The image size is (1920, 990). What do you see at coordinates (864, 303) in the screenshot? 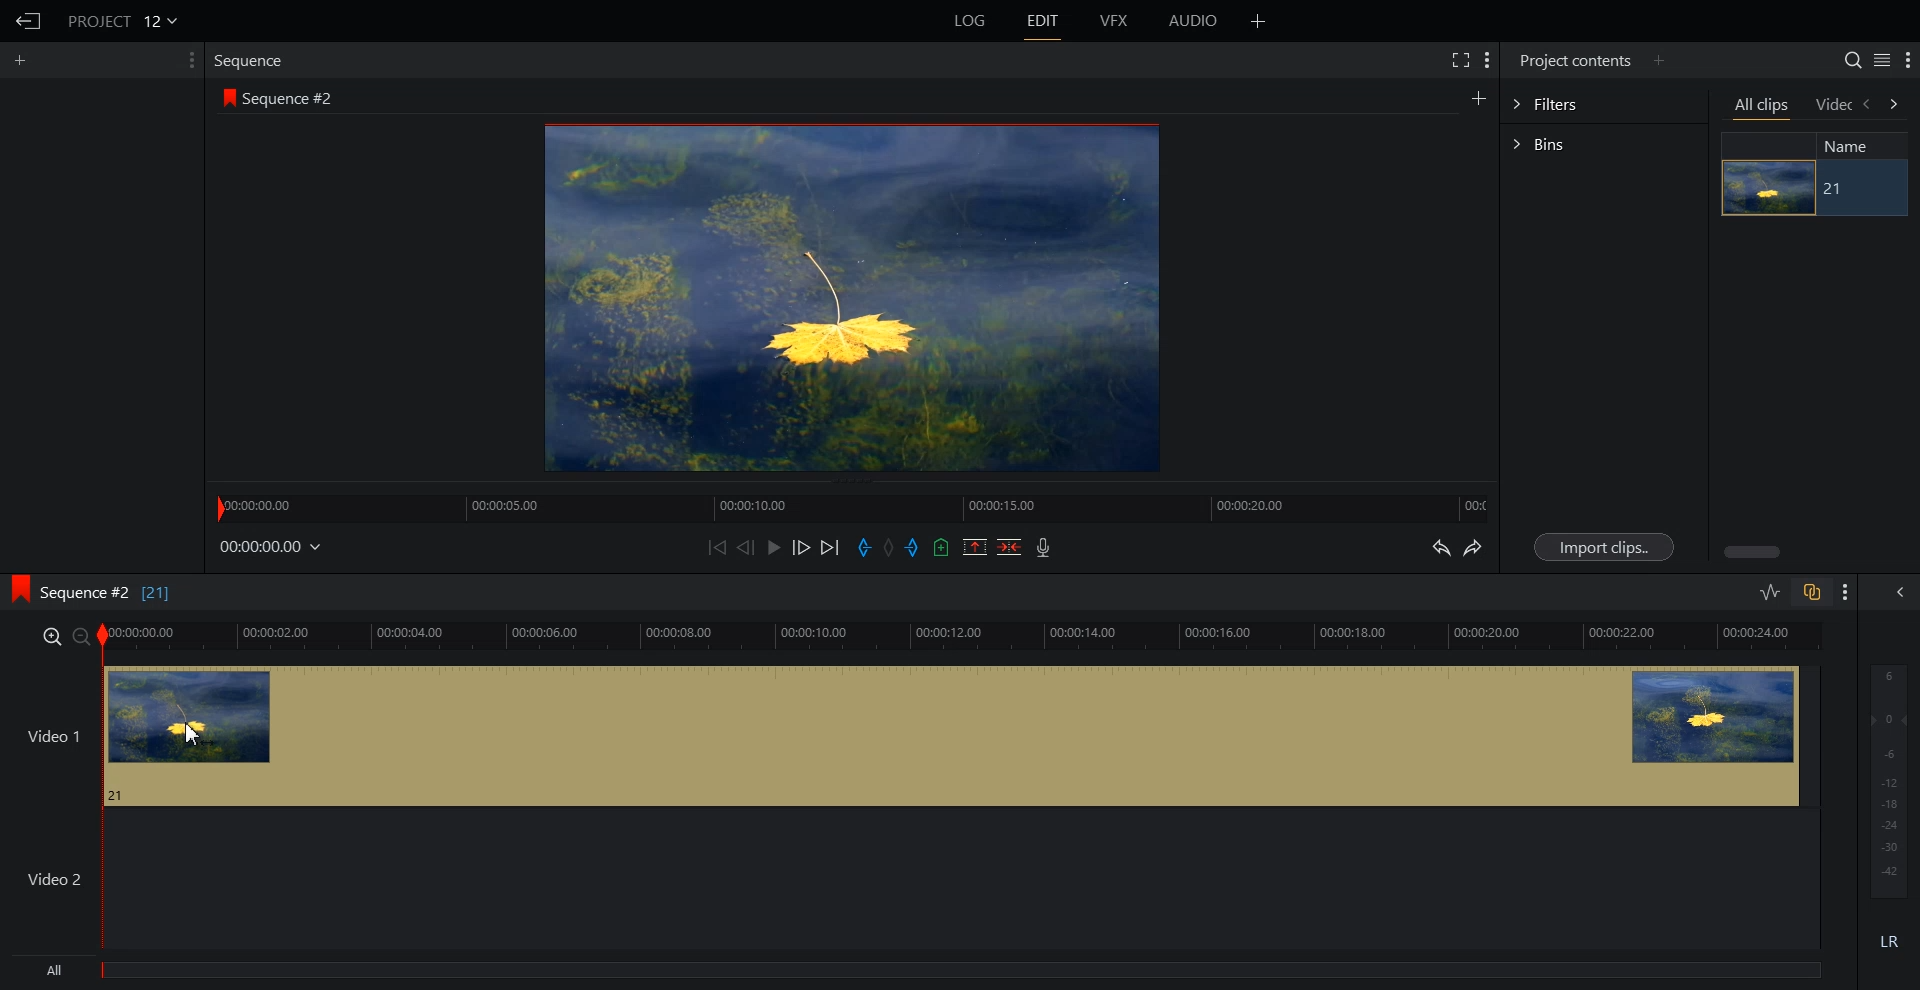
I see `Video Preview` at bounding box center [864, 303].